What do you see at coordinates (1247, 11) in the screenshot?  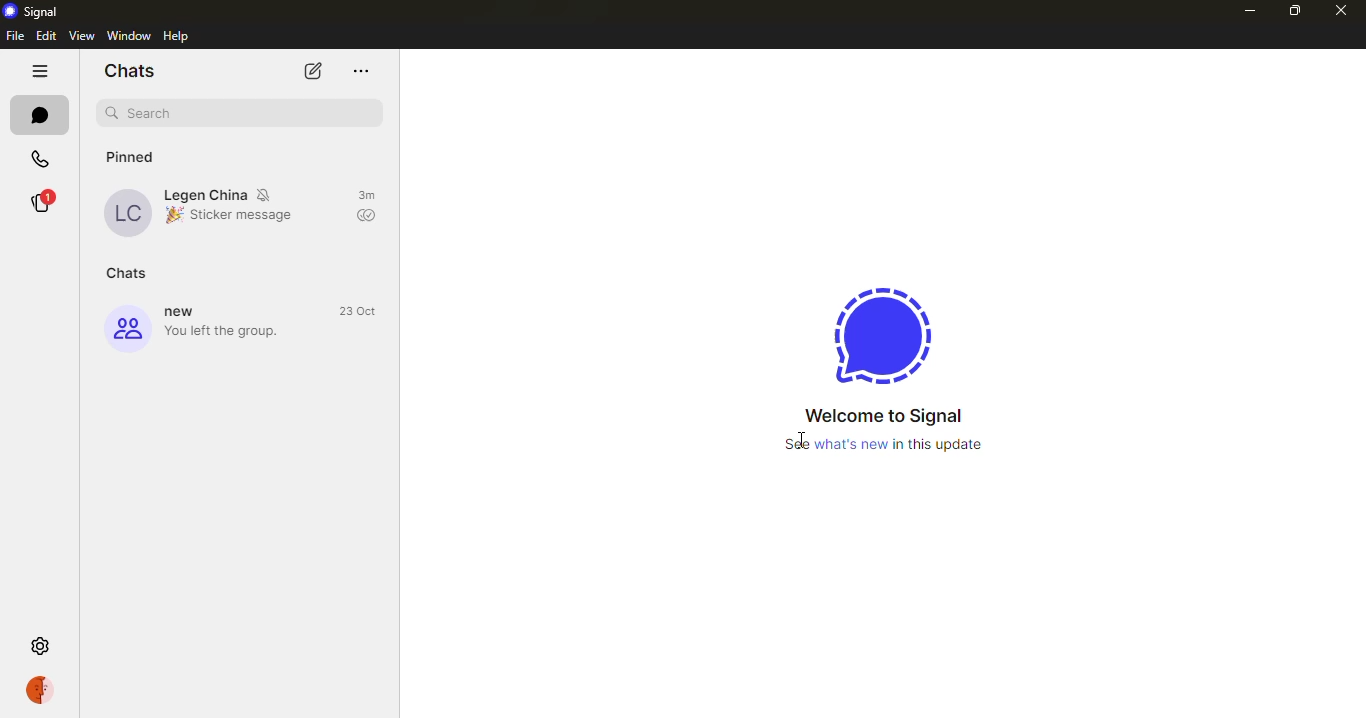 I see `minimize` at bounding box center [1247, 11].